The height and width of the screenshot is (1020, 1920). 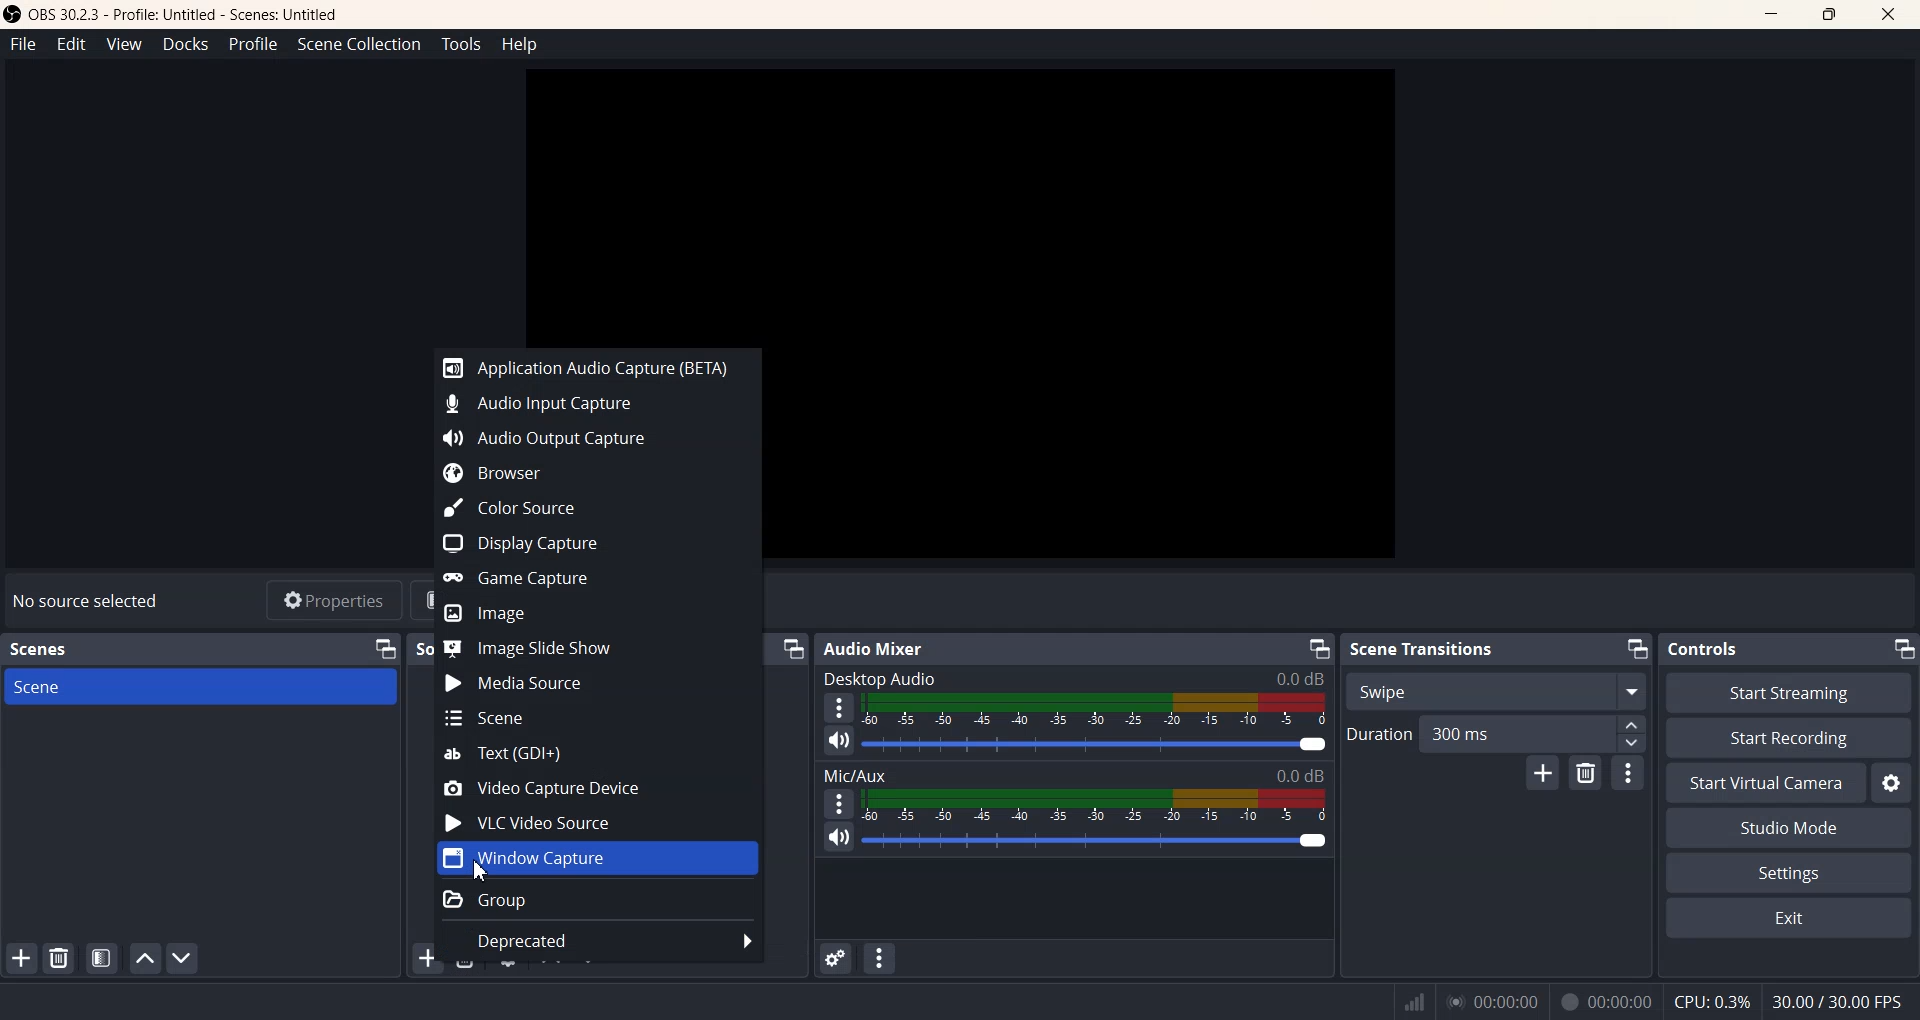 I want to click on Volume Indicator, so click(x=1095, y=807).